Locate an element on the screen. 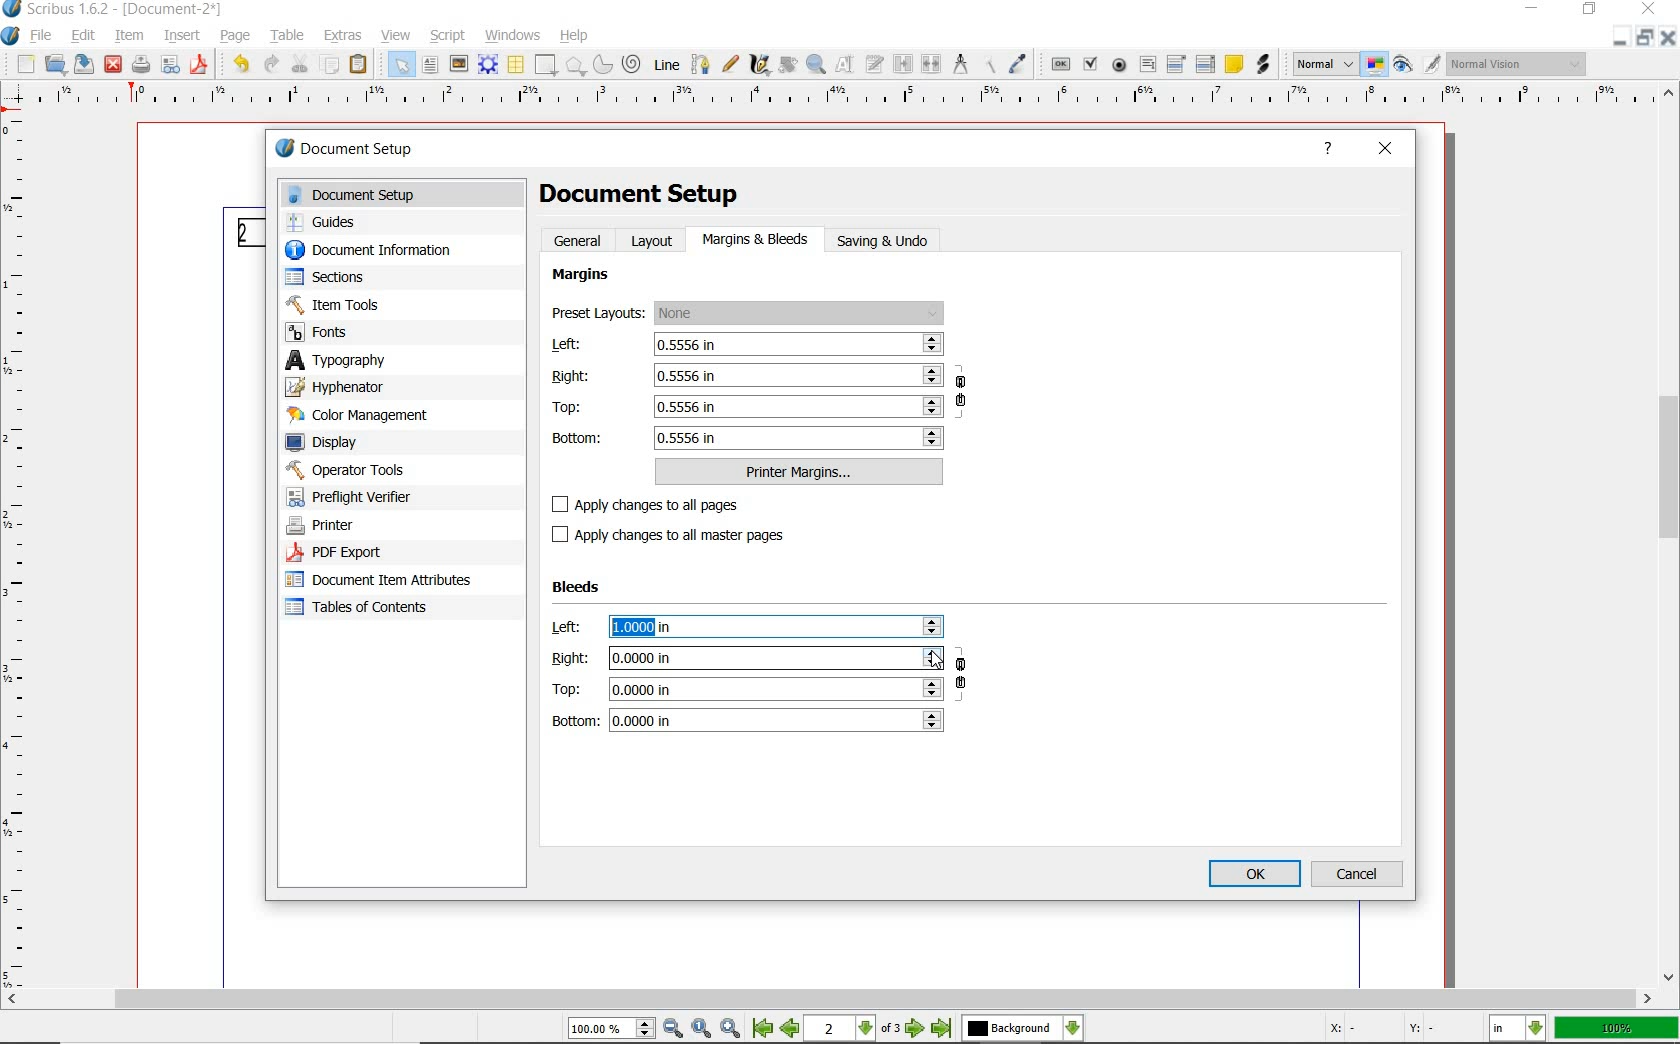 The image size is (1680, 1044). preview mode is located at coordinates (1403, 66).